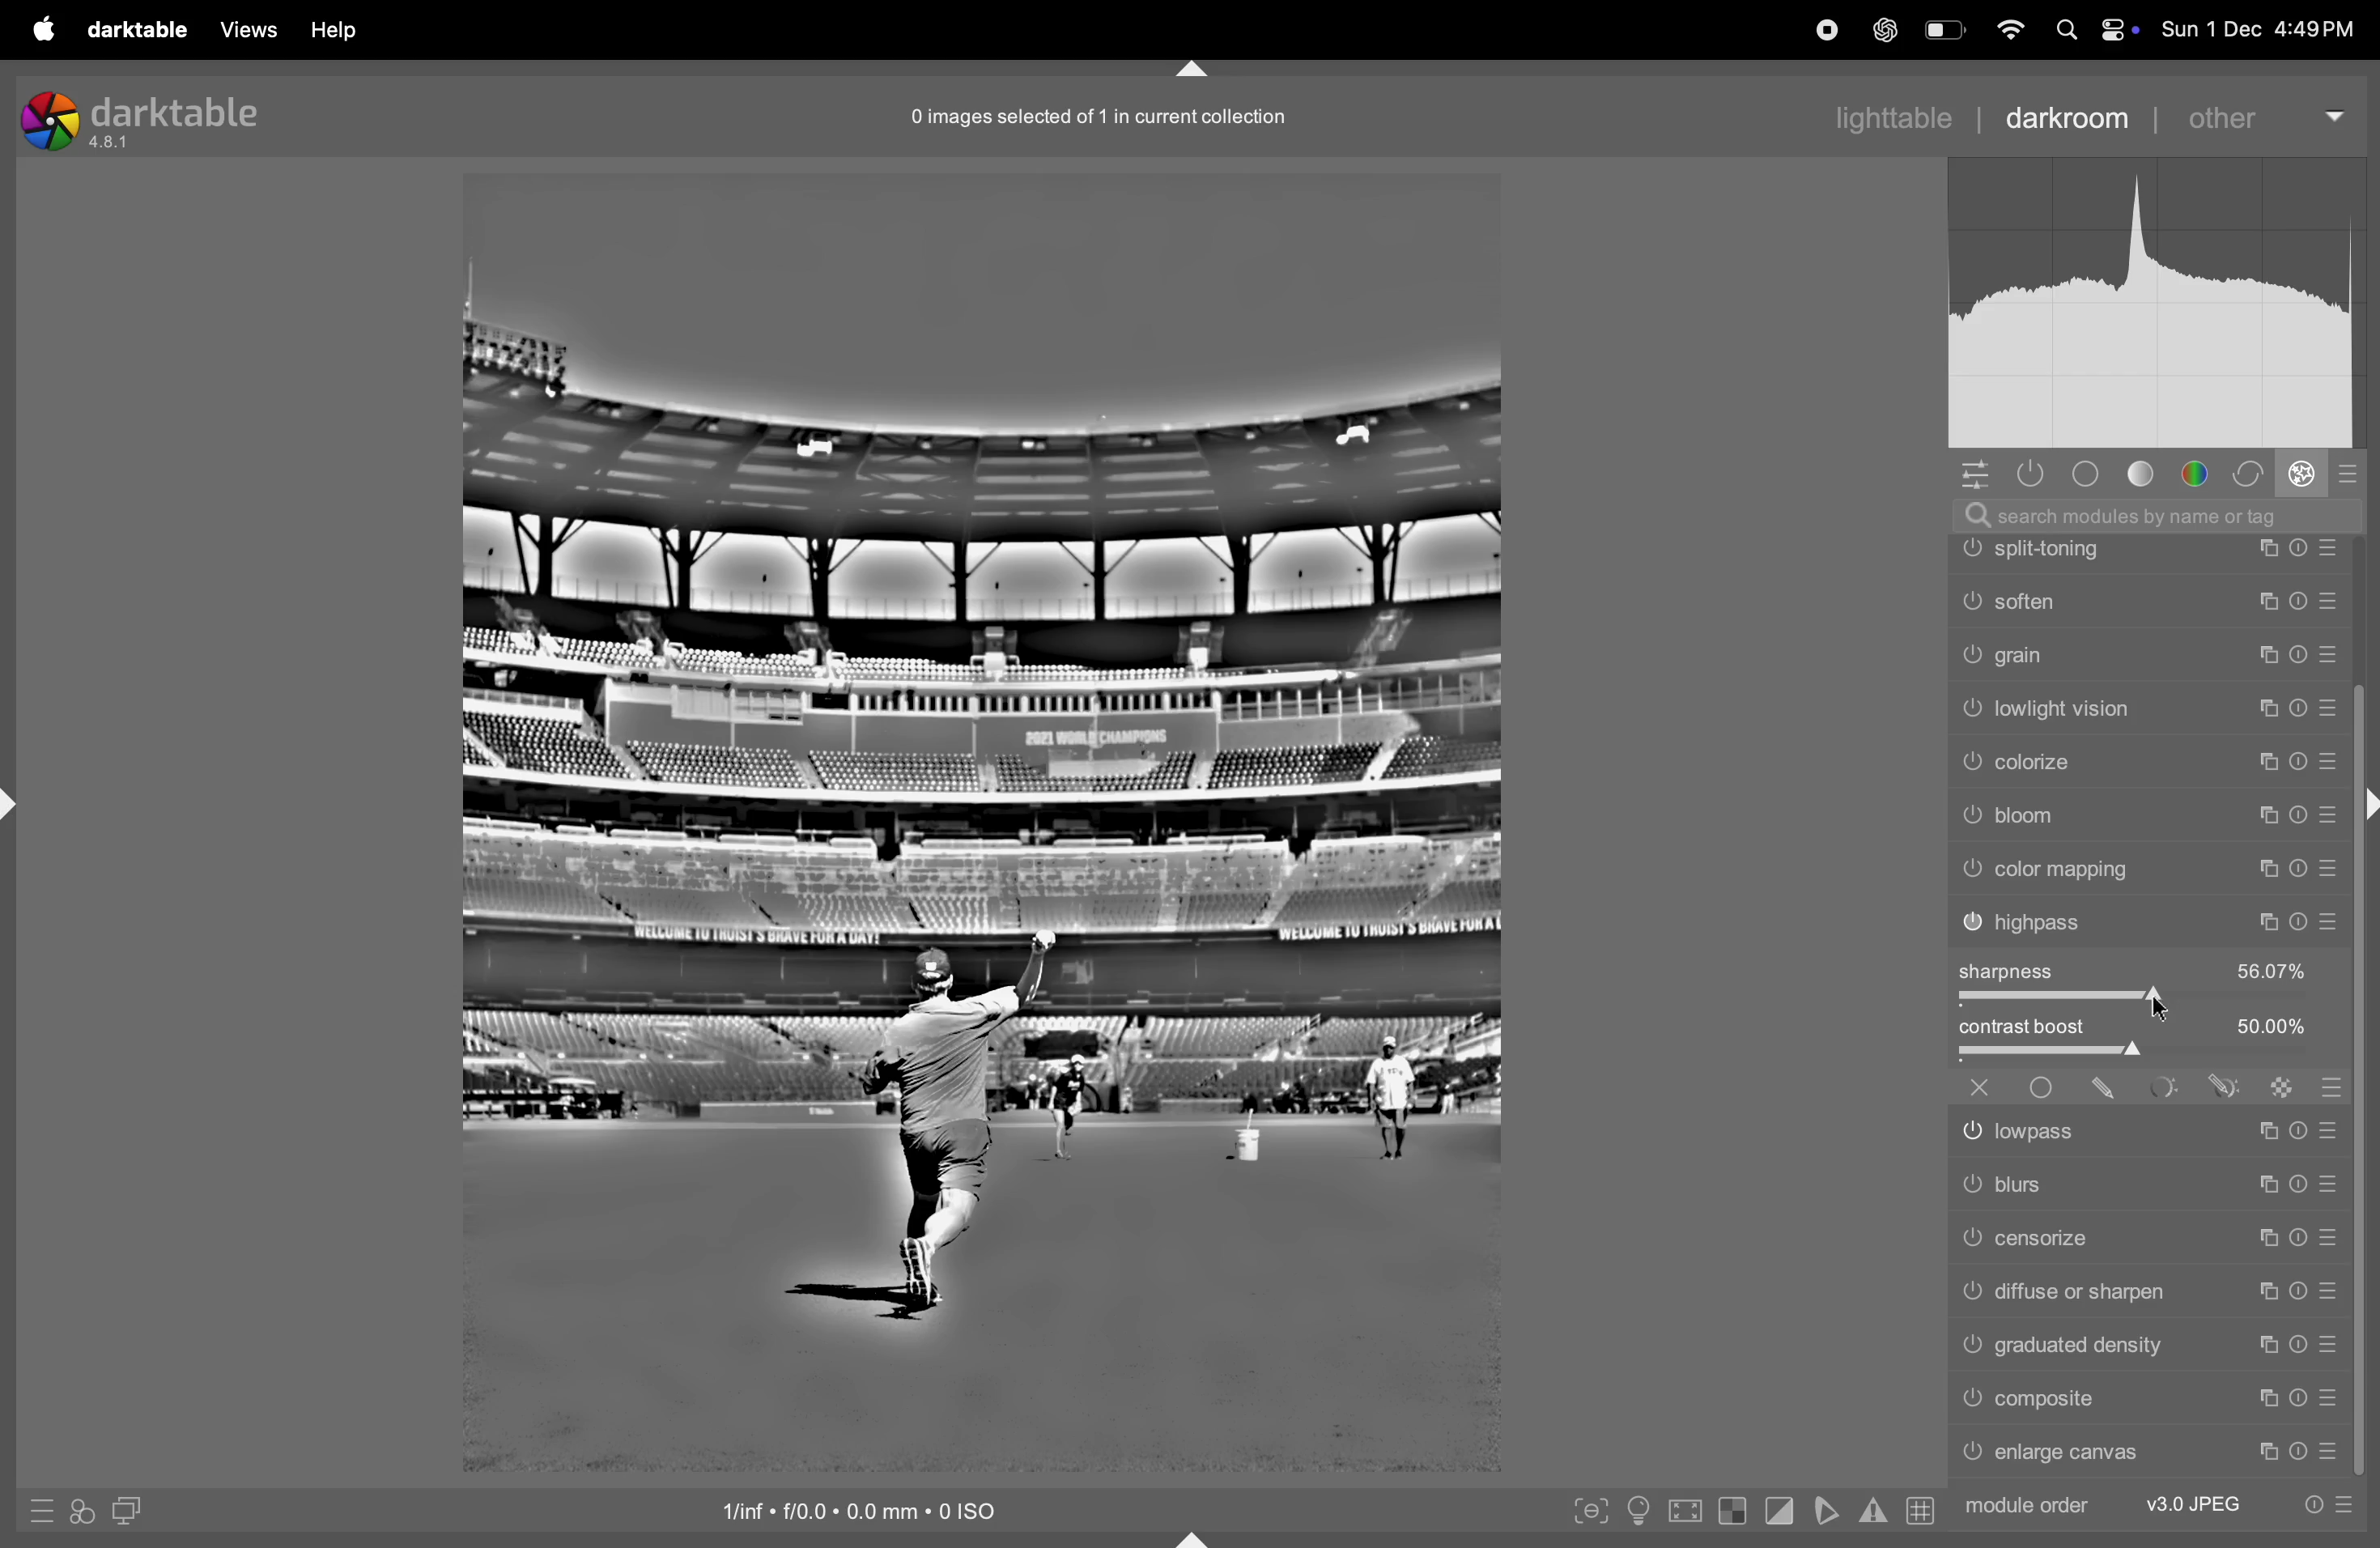  I want to click on battery, so click(1943, 29).